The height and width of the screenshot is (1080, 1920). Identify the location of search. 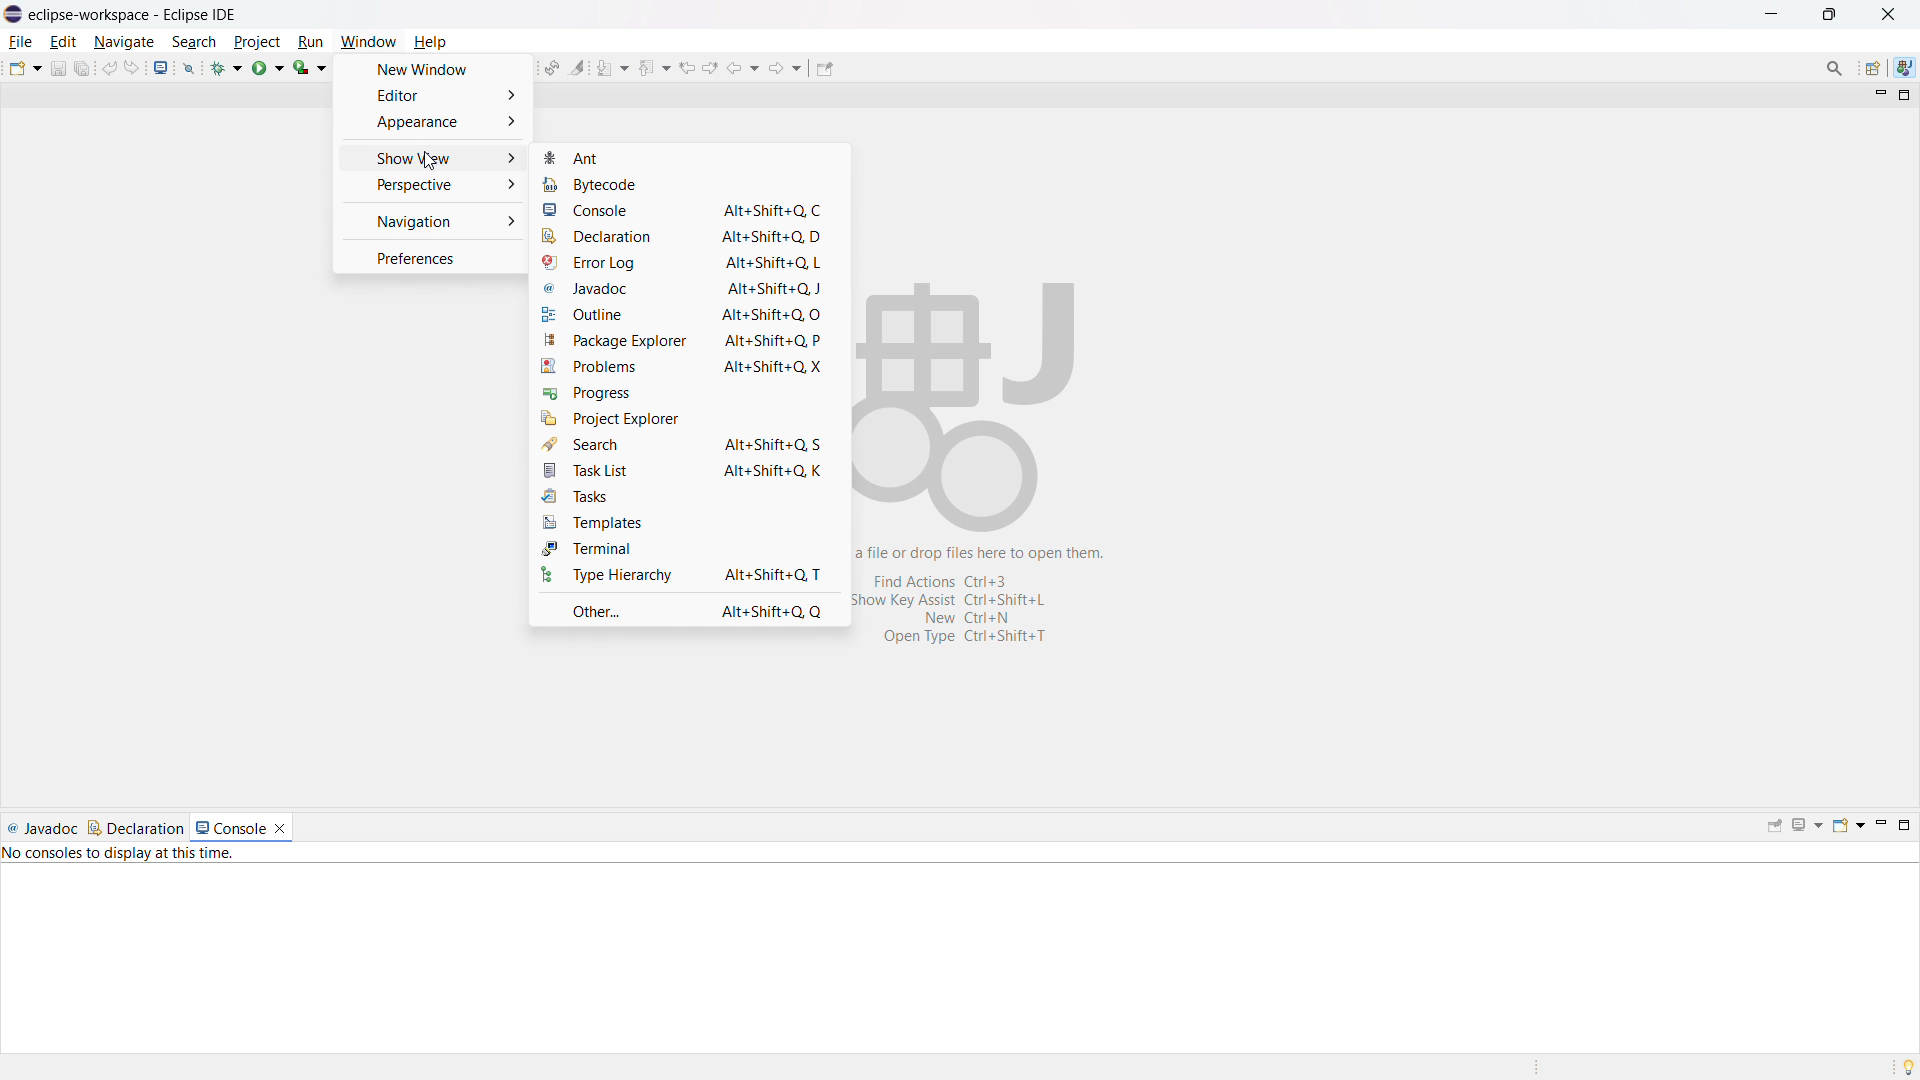
(689, 444).